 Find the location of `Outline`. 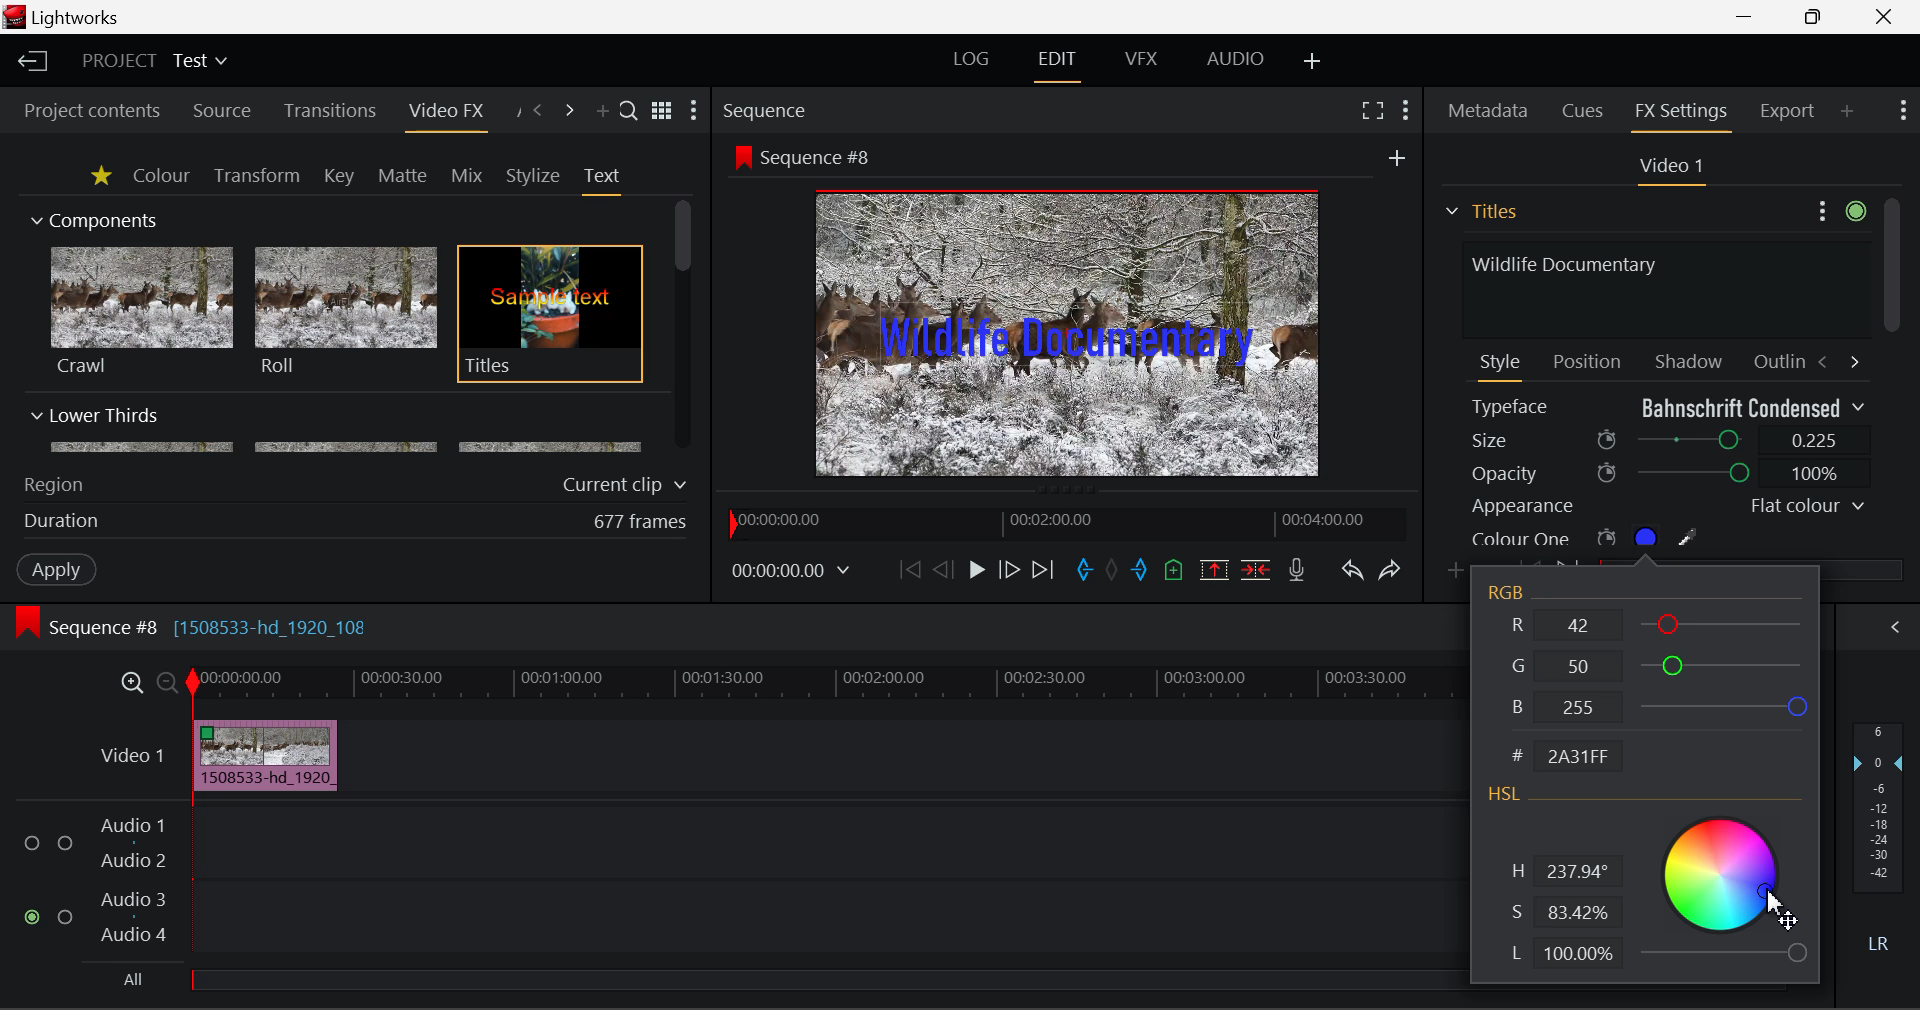

Outline is located at coordinates (1776, 359).